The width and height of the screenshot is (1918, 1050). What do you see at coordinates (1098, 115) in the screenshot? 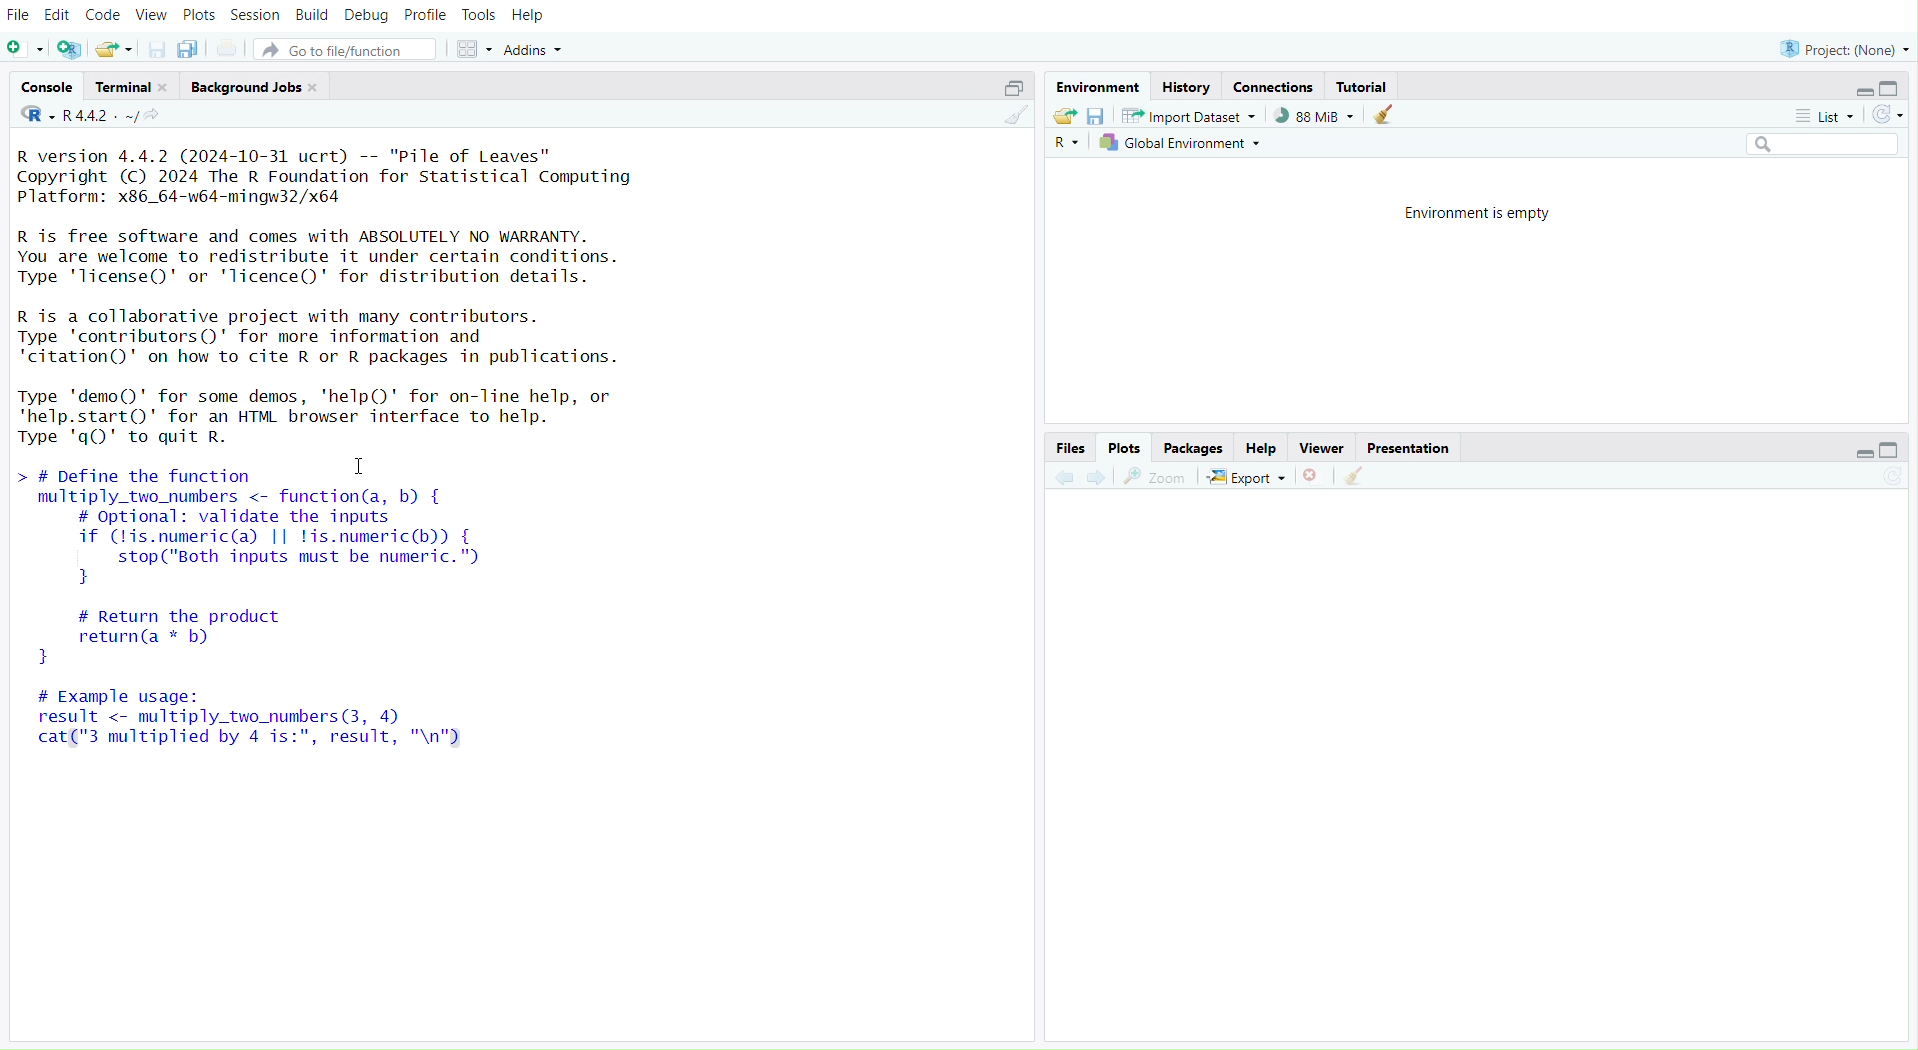
I see `Save workspace as` at bounding box center [1098, 115].